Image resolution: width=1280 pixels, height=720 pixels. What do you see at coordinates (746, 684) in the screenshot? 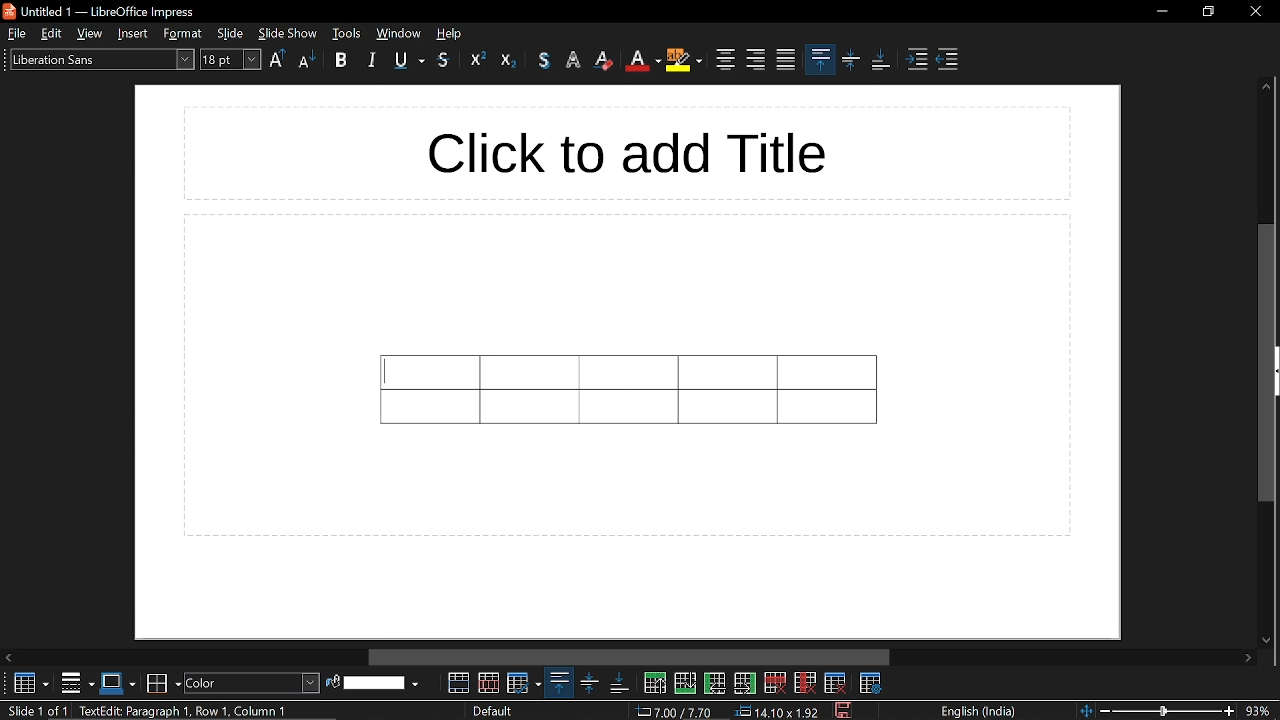
I see `insert column after` at bounding box center [746, 684].